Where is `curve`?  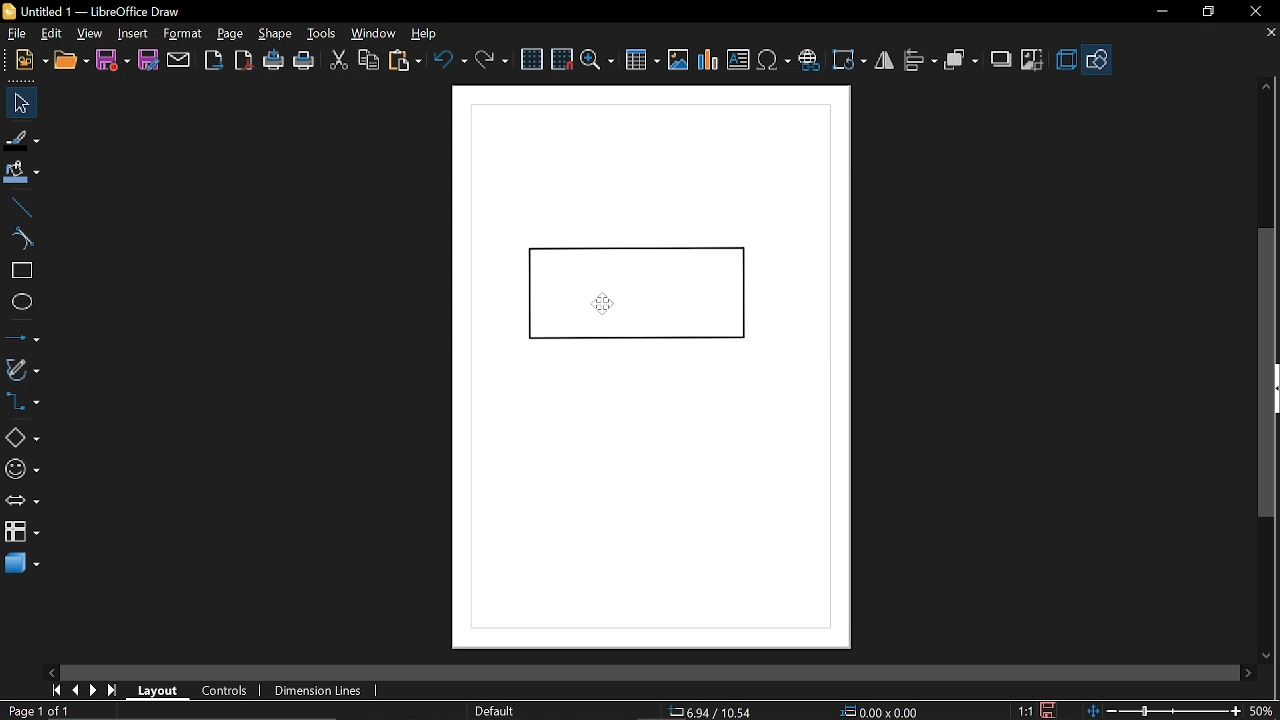 curve is located at coordinates (20, 238).